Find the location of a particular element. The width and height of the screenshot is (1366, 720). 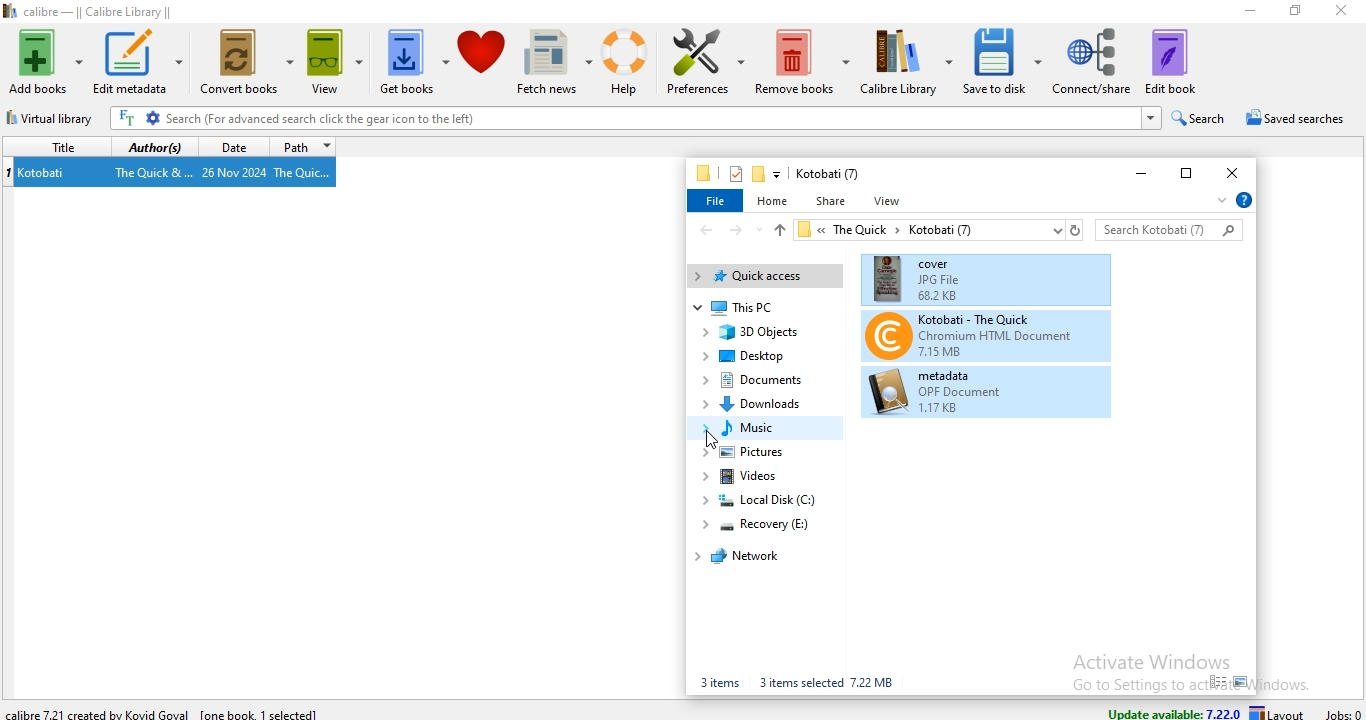

refresh is located at coordinates (1075, 229).